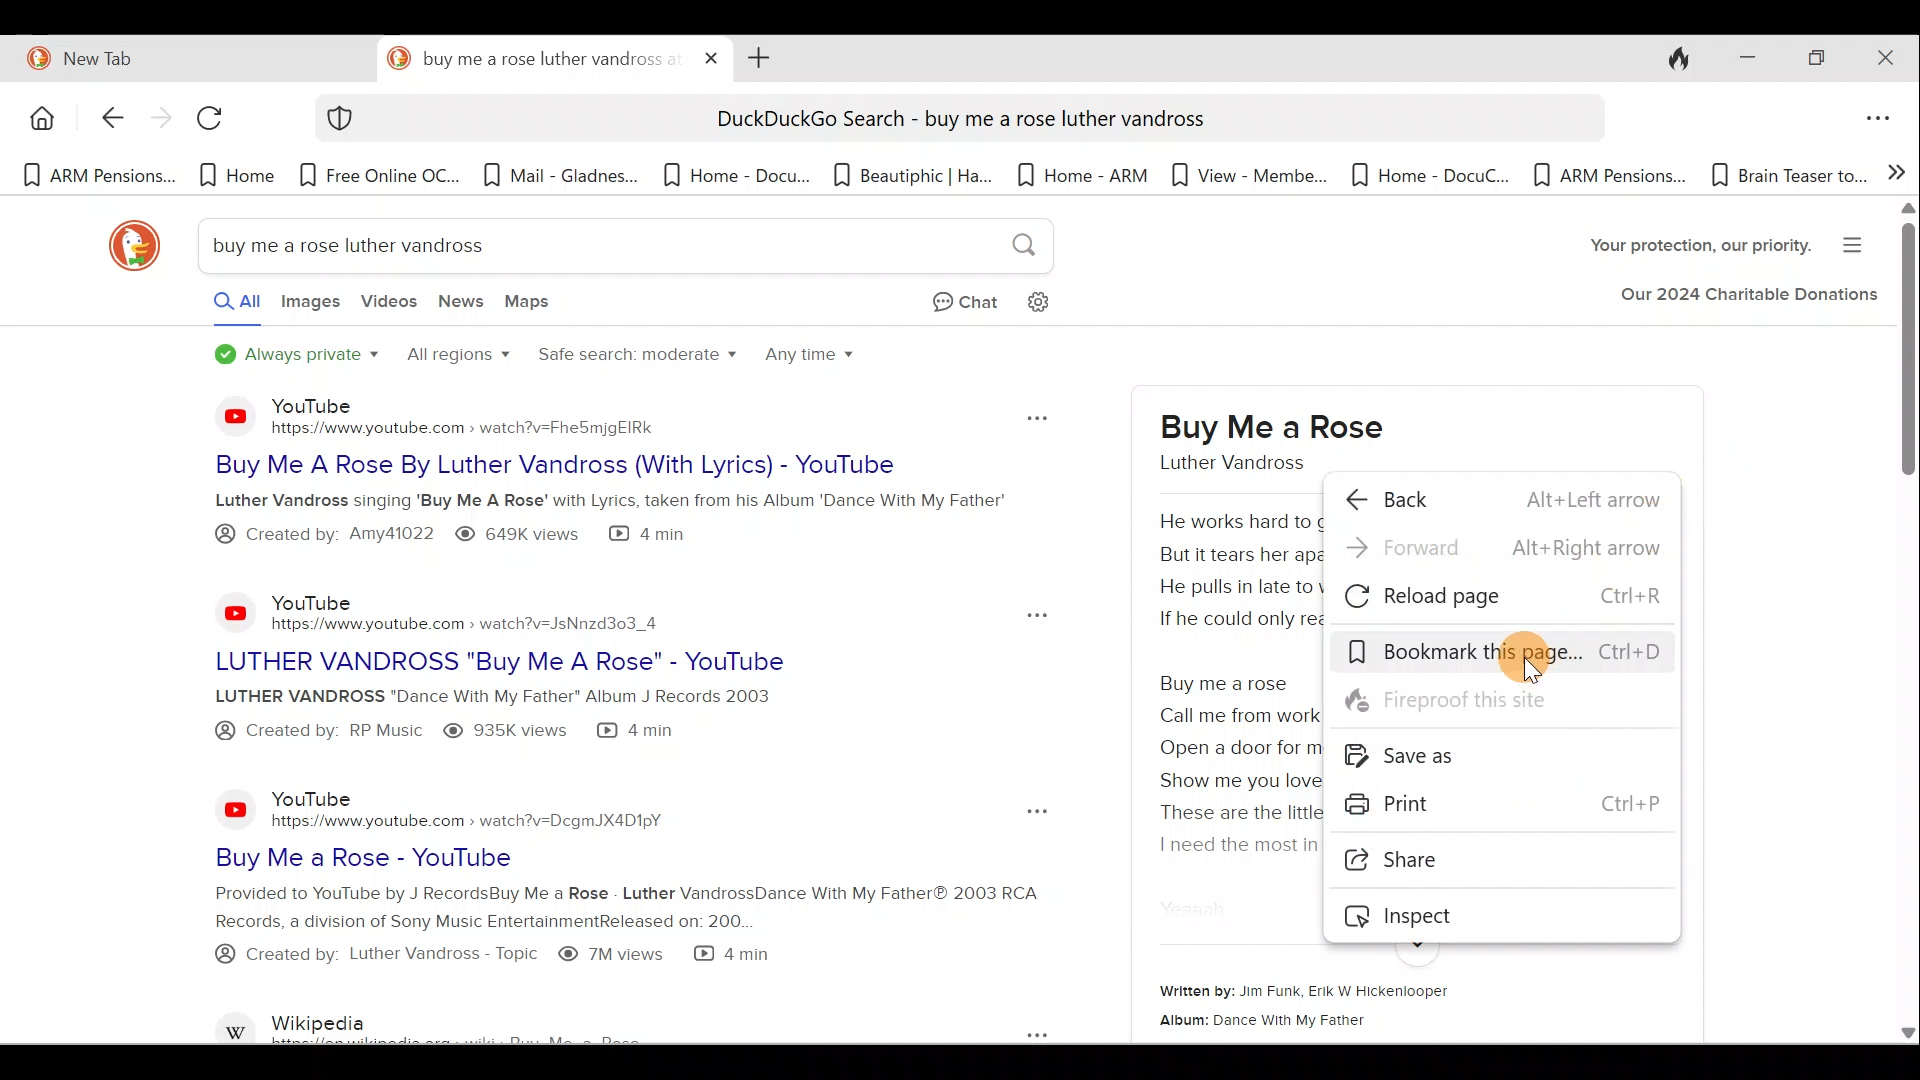 This screenshot has width=1920, height=1080. What do you see at coordinates (560, 181) in the screenshot?
I see `Bookmark 4` at bounding box center [560, 181].